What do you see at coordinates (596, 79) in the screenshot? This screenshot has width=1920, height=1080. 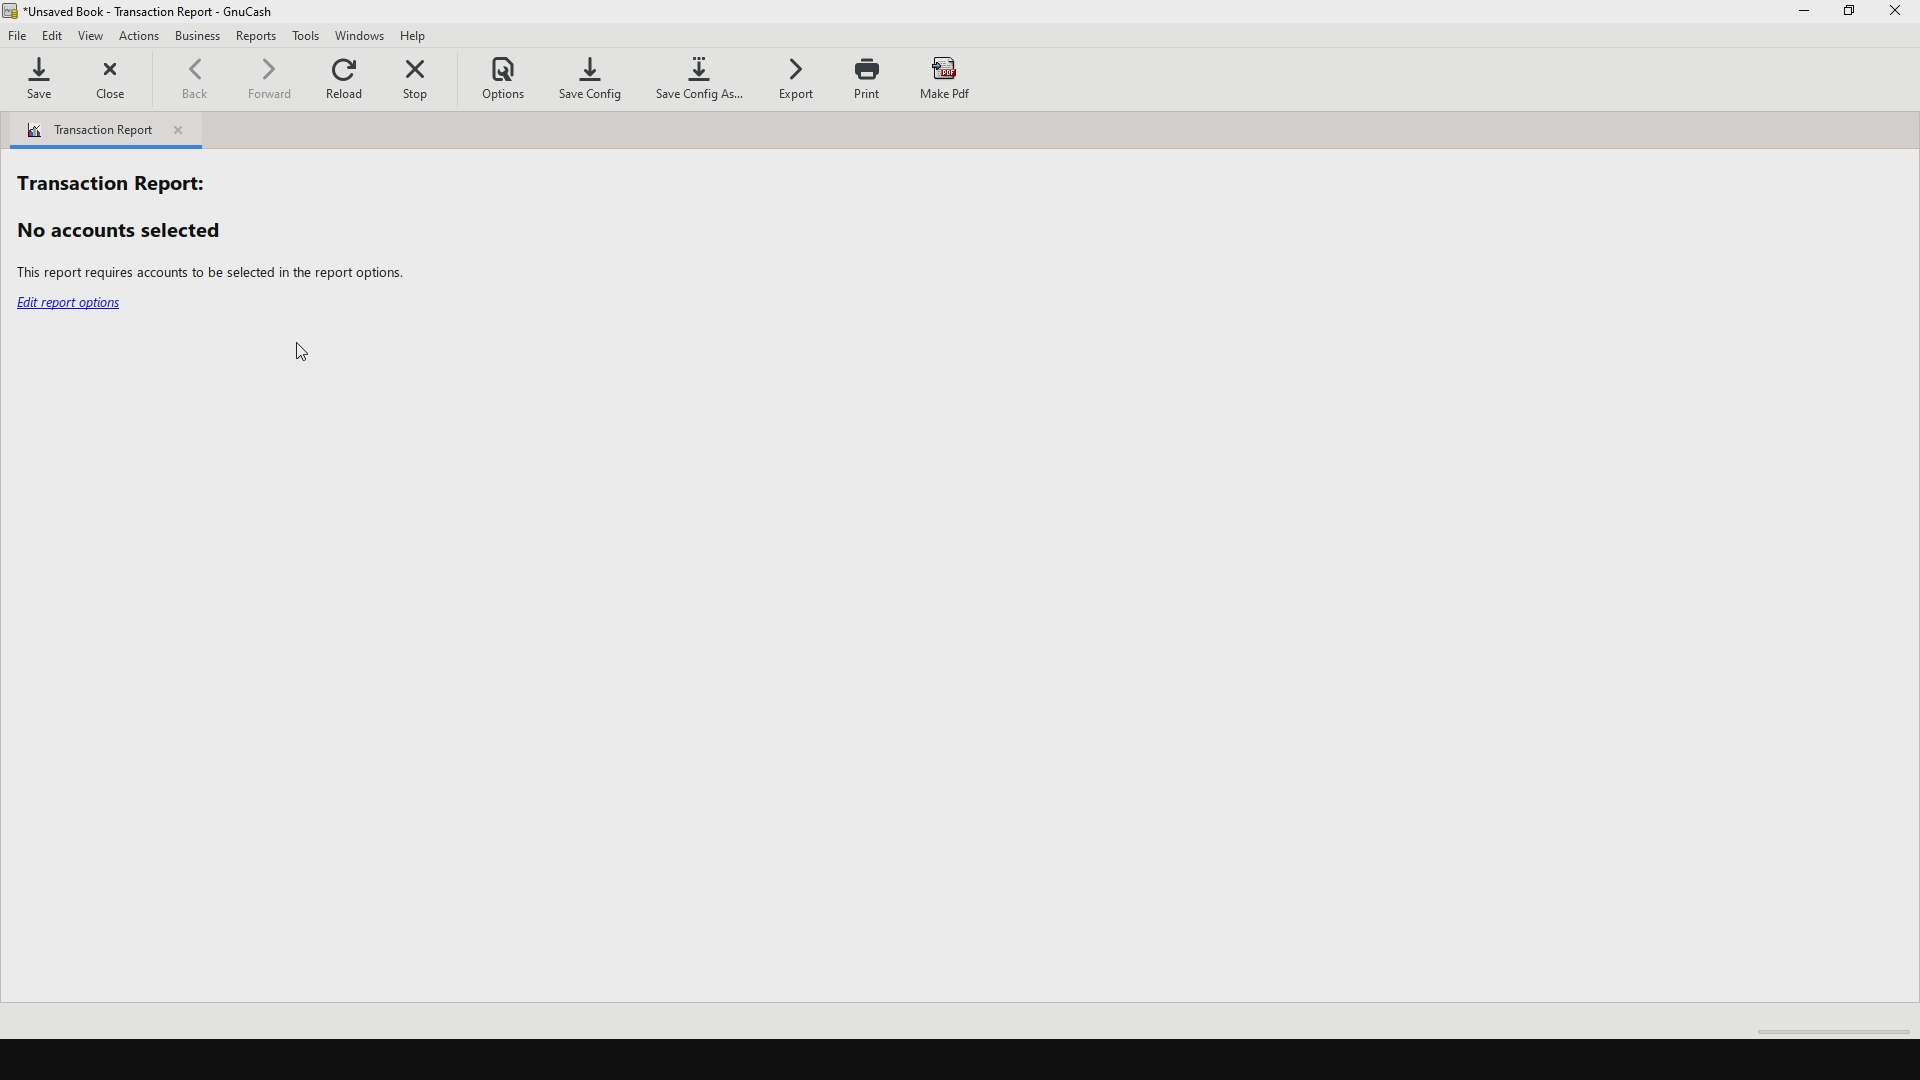 I see `save config` at bounding box center [596, 79].